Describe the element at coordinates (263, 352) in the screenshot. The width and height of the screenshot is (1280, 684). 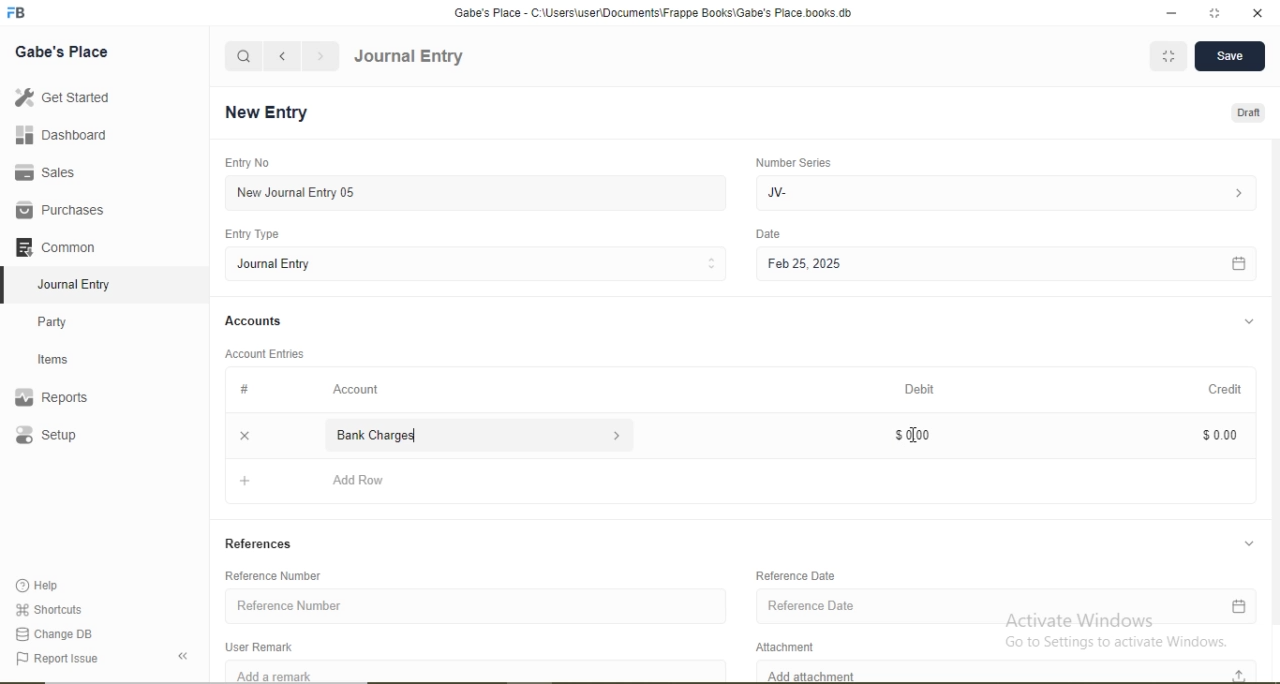
I see `Account Entries` at that location.